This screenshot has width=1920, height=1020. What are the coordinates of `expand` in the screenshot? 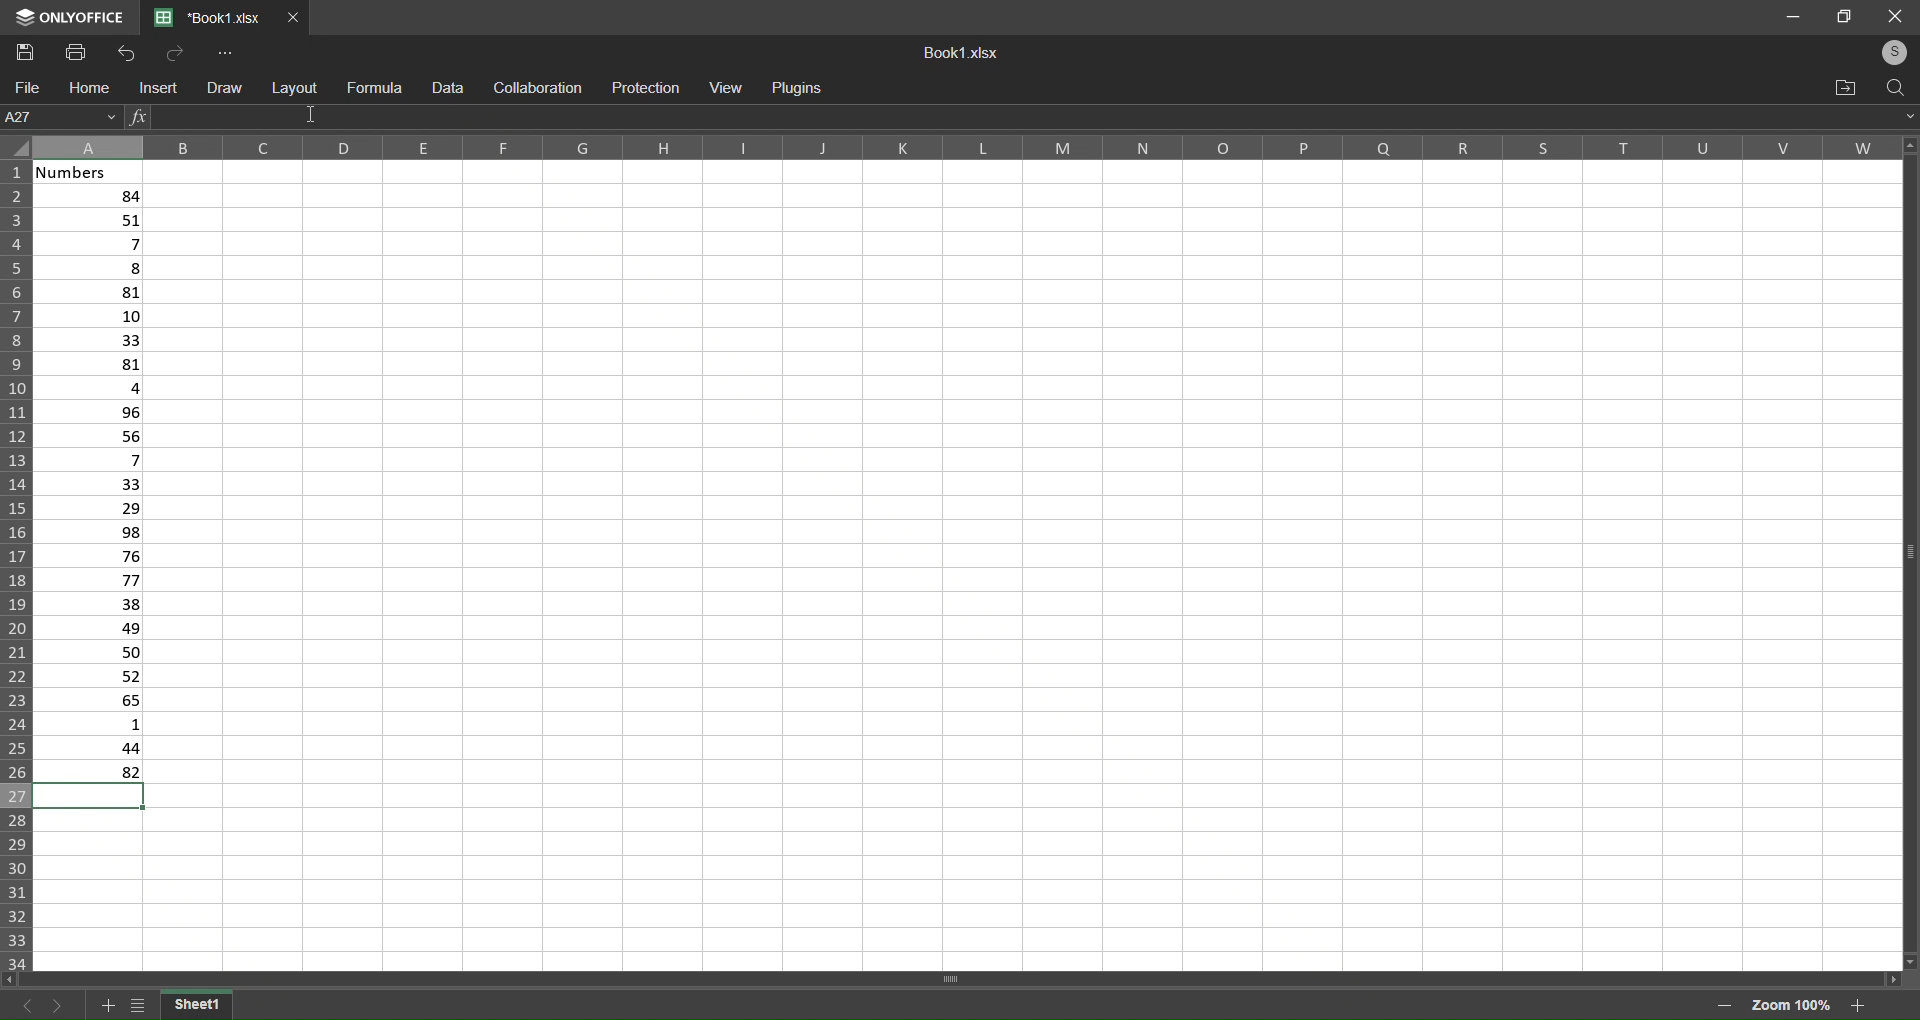 It's located at (1906, 113).